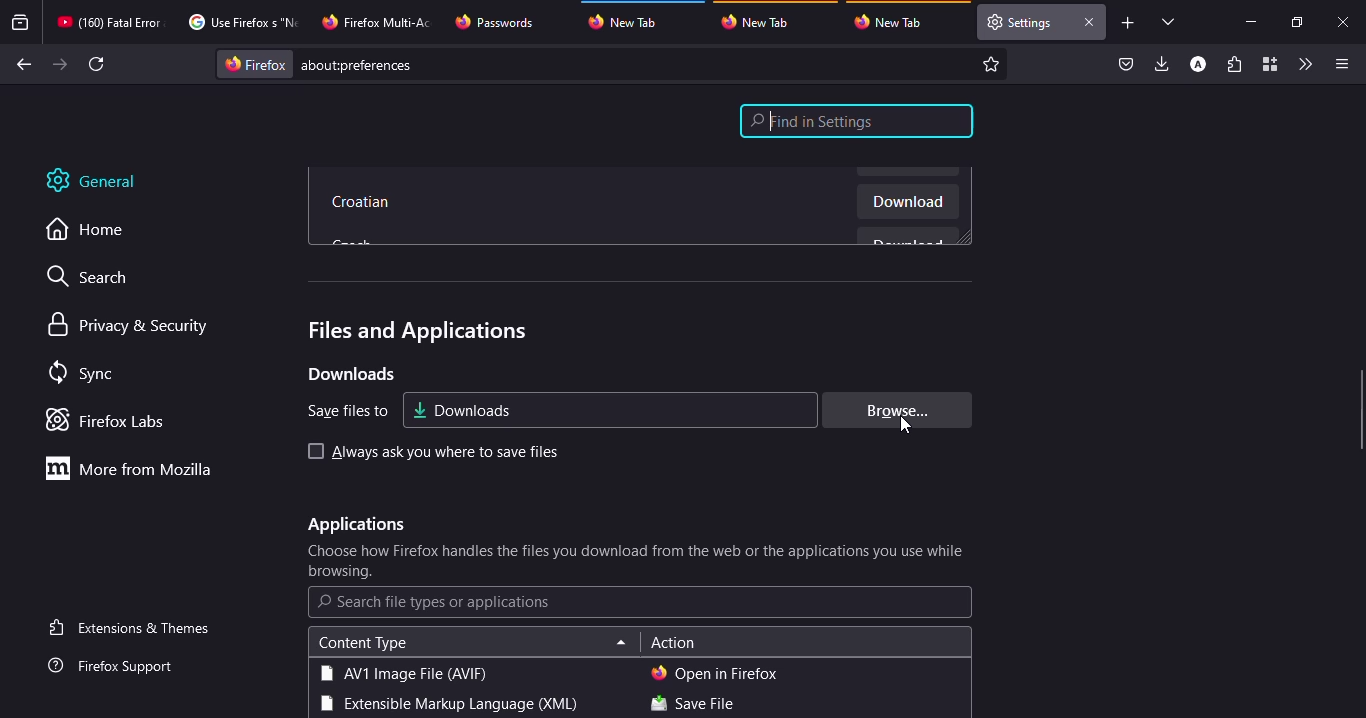 Image resolution: width=1366 pixels, height=718 pixels. I want to click on select, so click(313, 451).